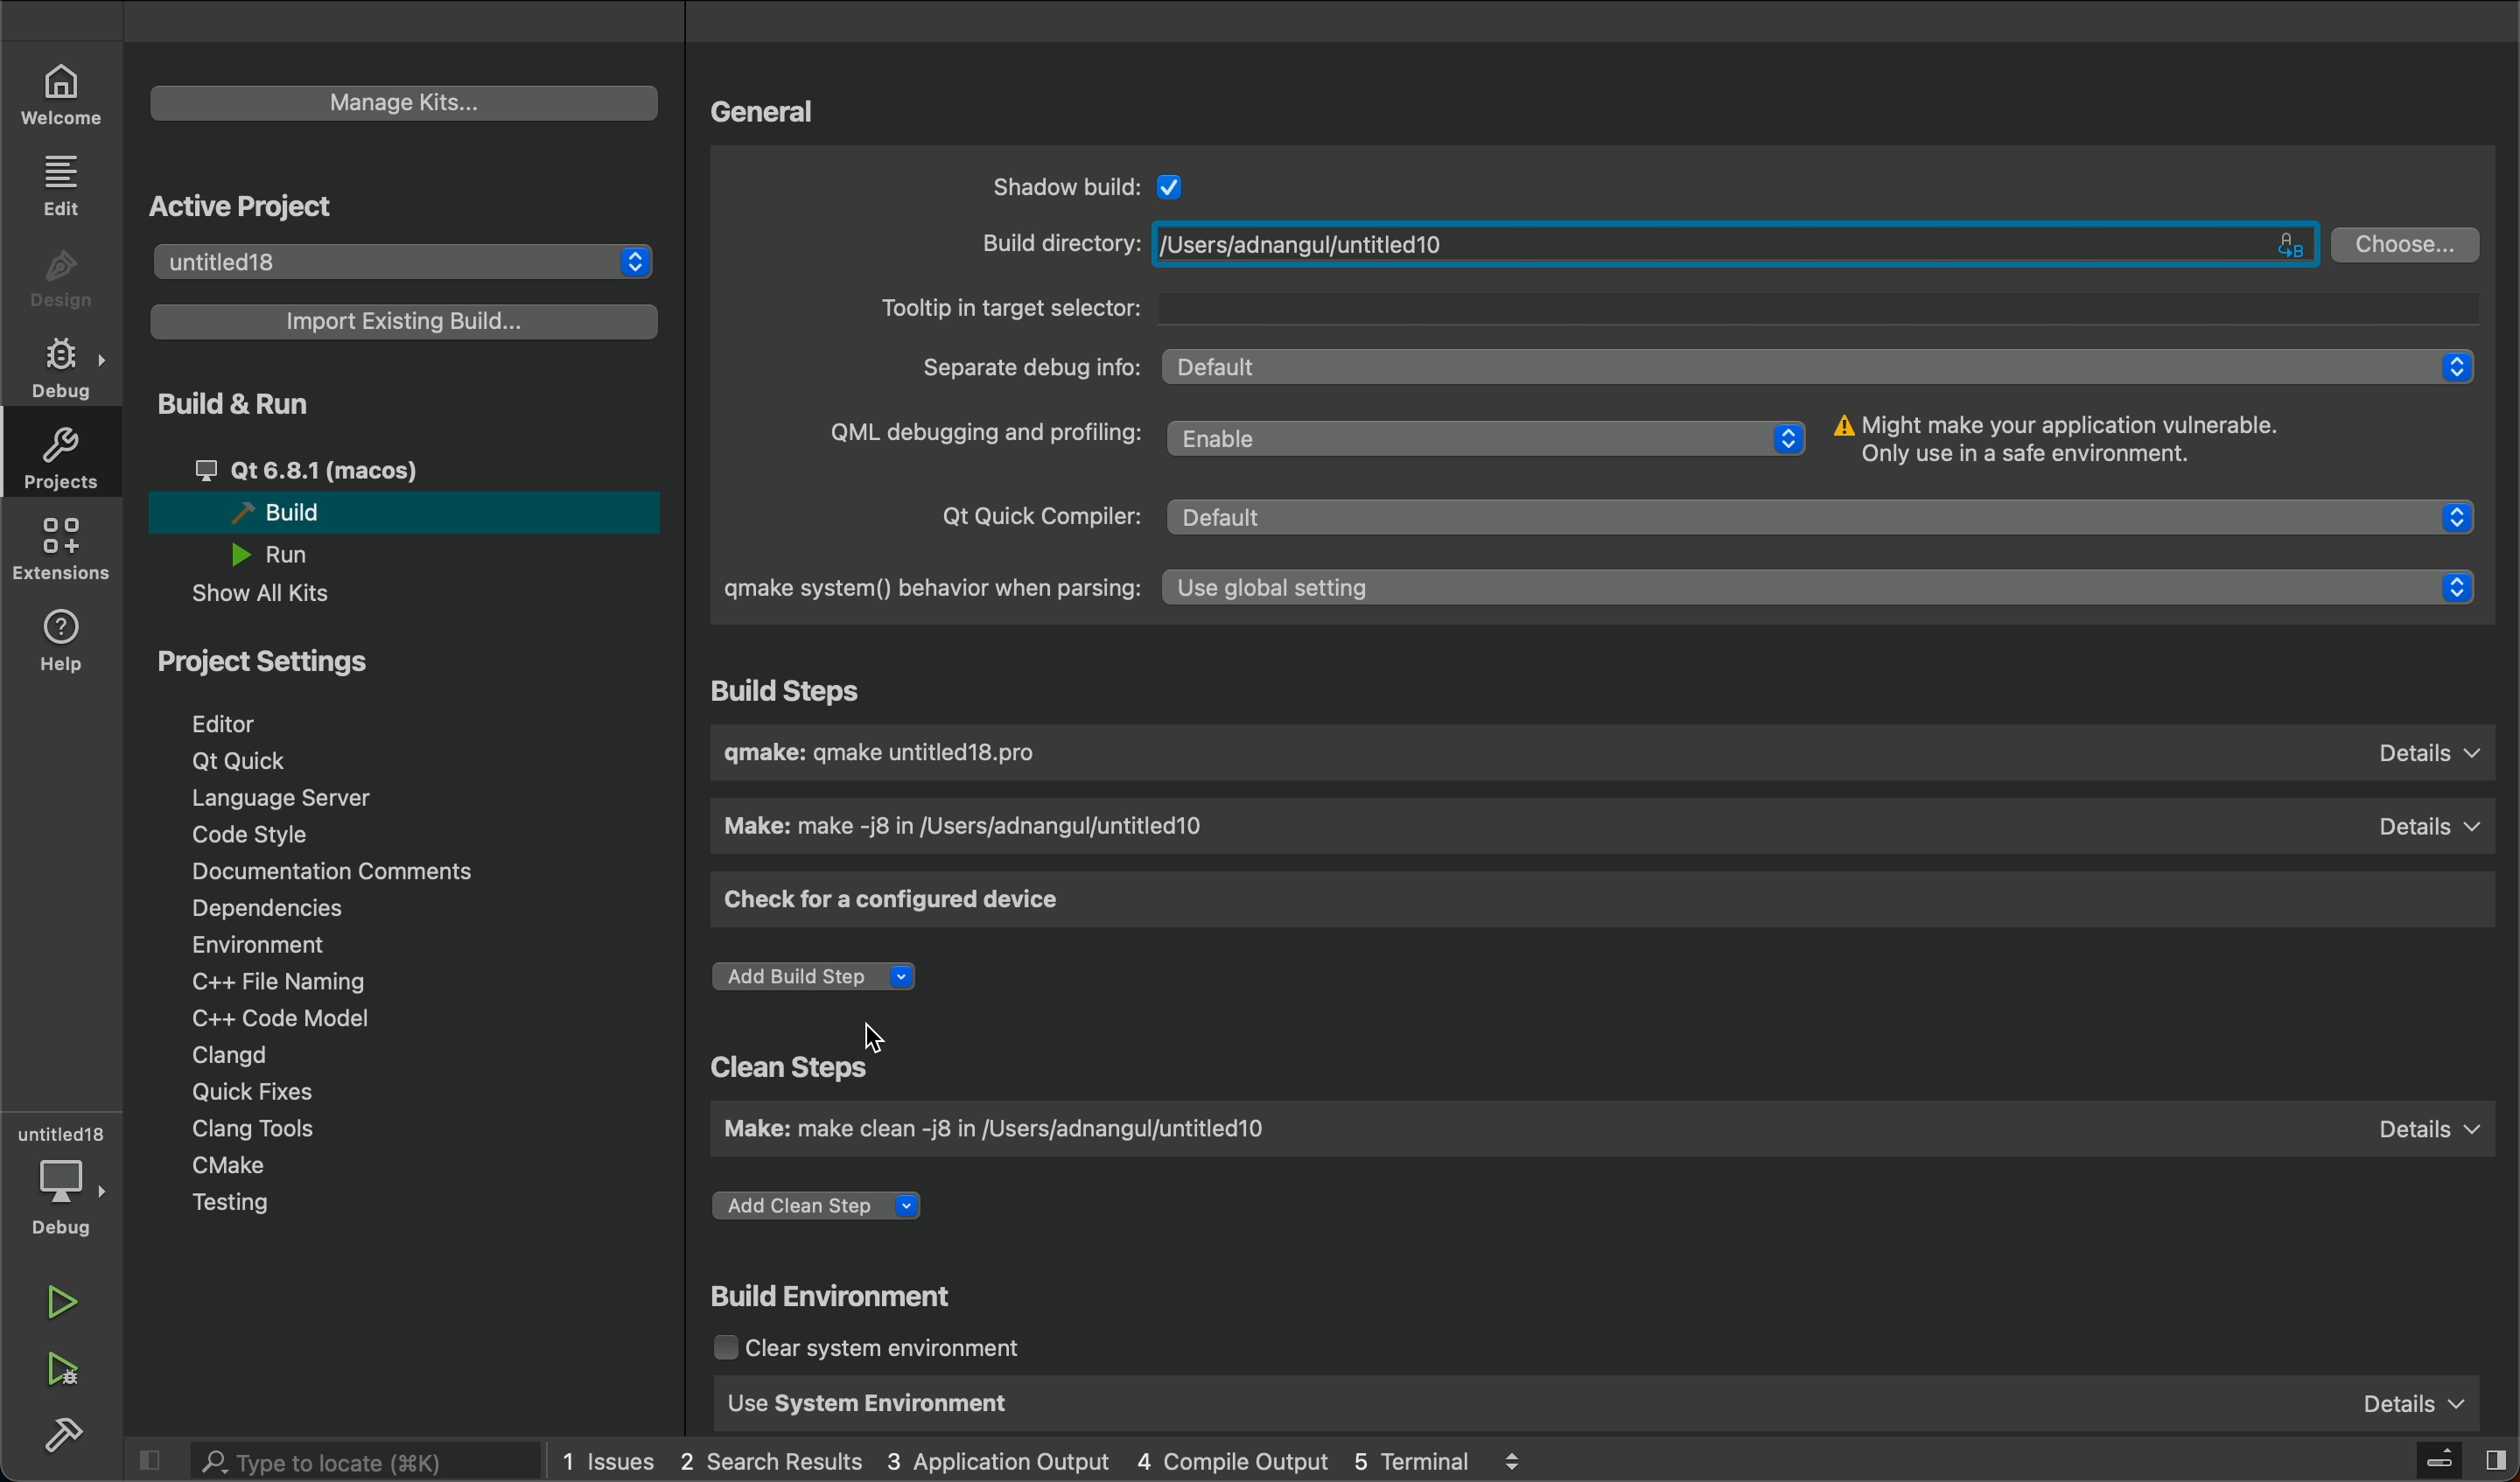  What do you see at coordinates (280, 981) in the screenshot?
I see `C++ File Naming` at bounding box center [280, 981].